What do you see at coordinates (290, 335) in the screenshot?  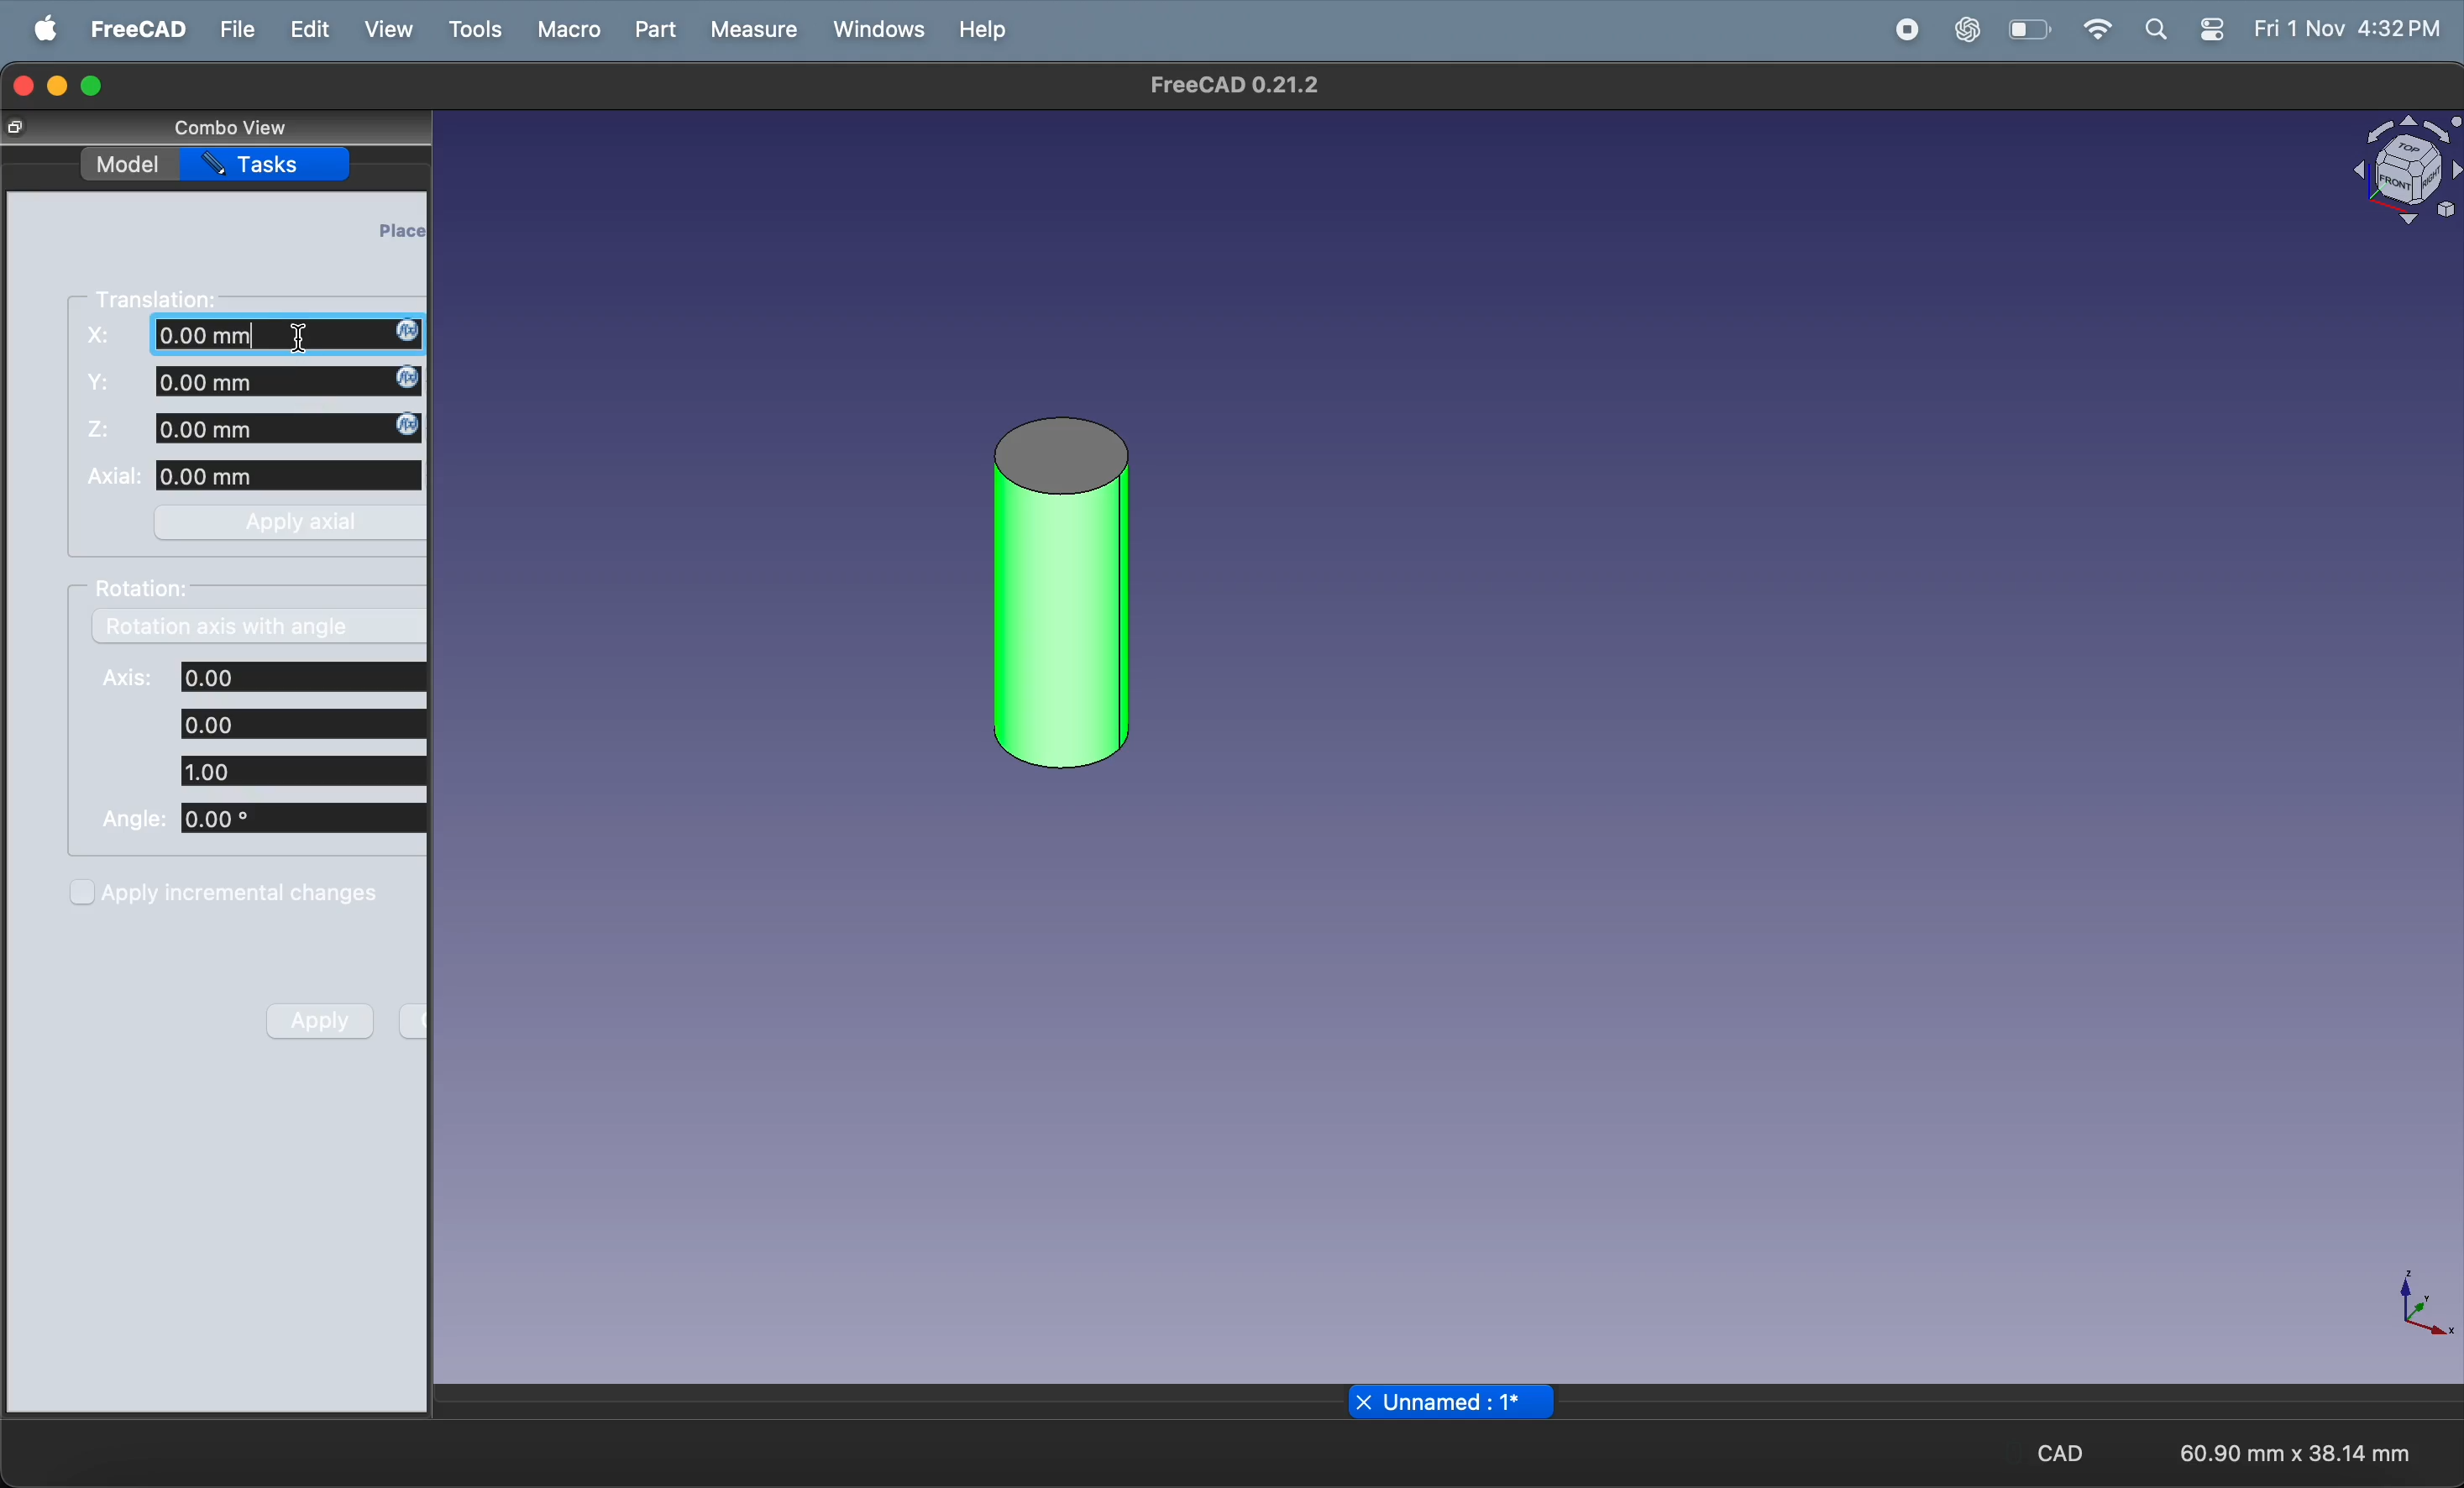 I see `X coordinate` at bounding box center [290, 335].